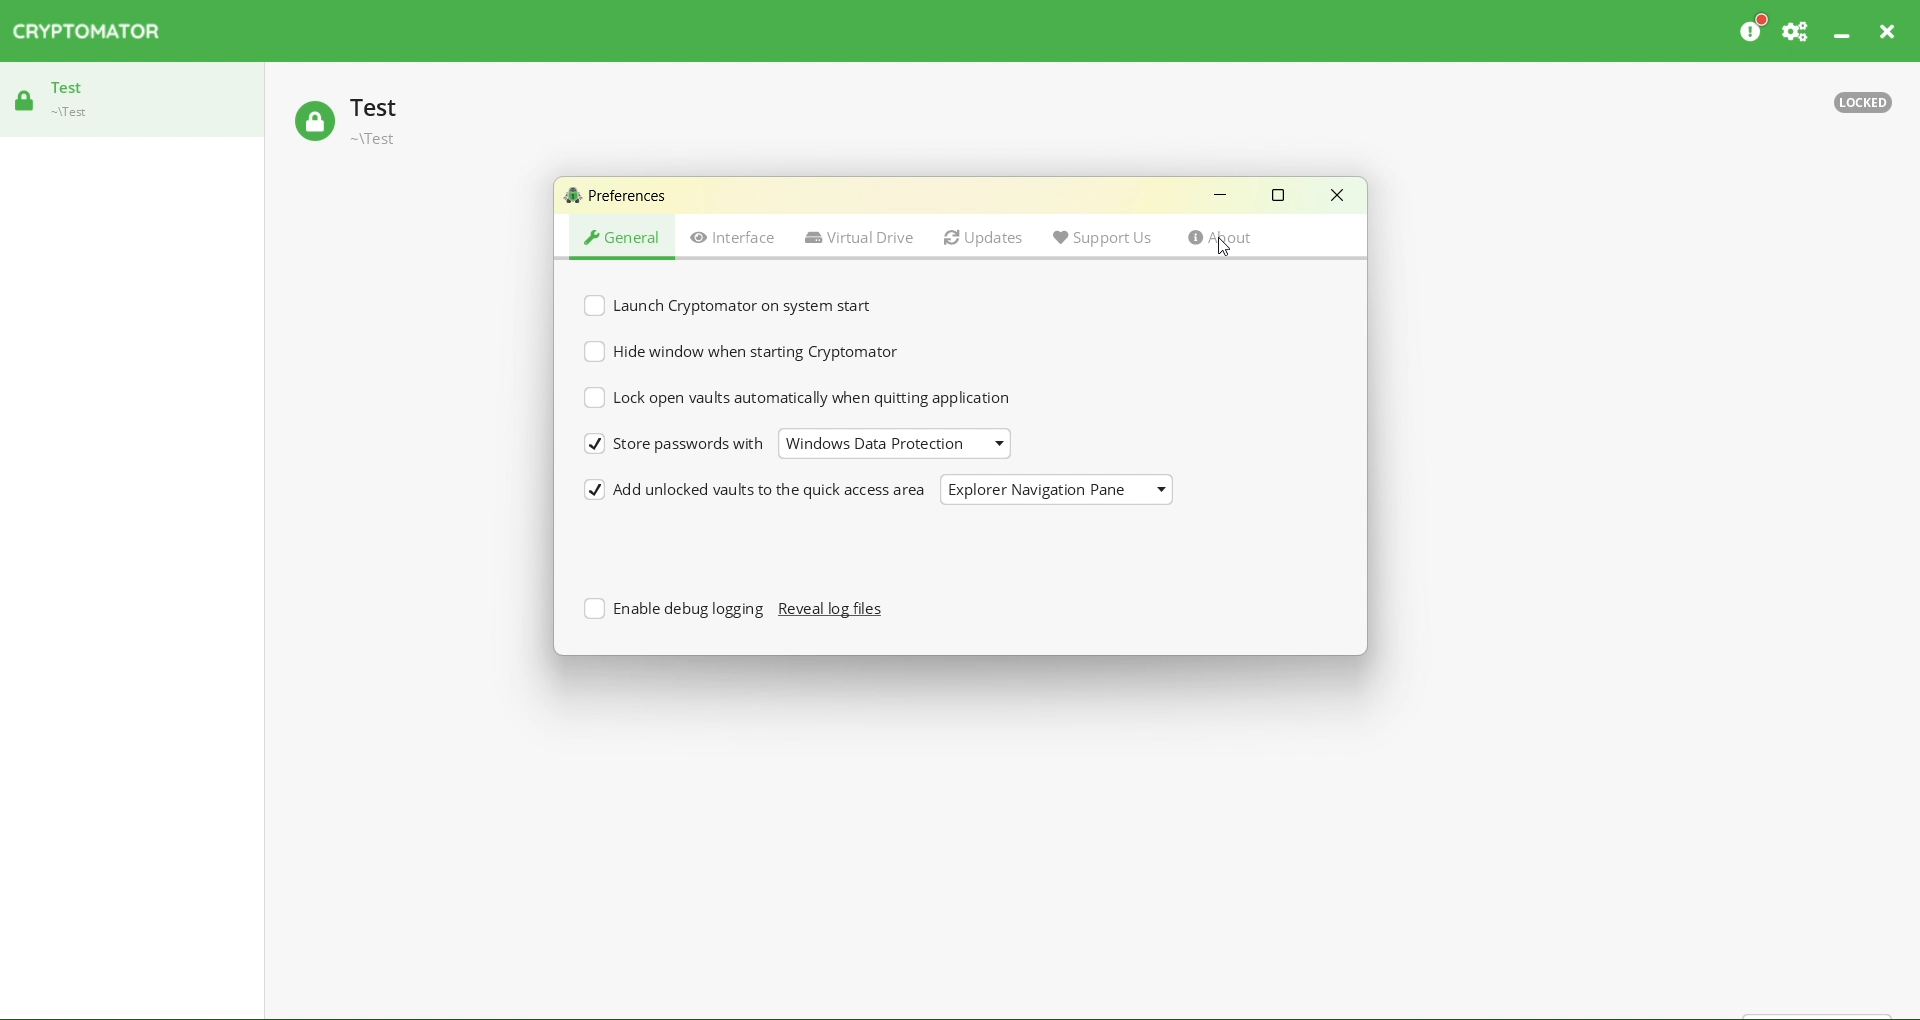 Image resolution: width=1920 pixels, height=1020 pixels. Describe the element at coordinates (798, 396) in the screenshot. I see `Lock open vaults automatically when quitting application` at that location.